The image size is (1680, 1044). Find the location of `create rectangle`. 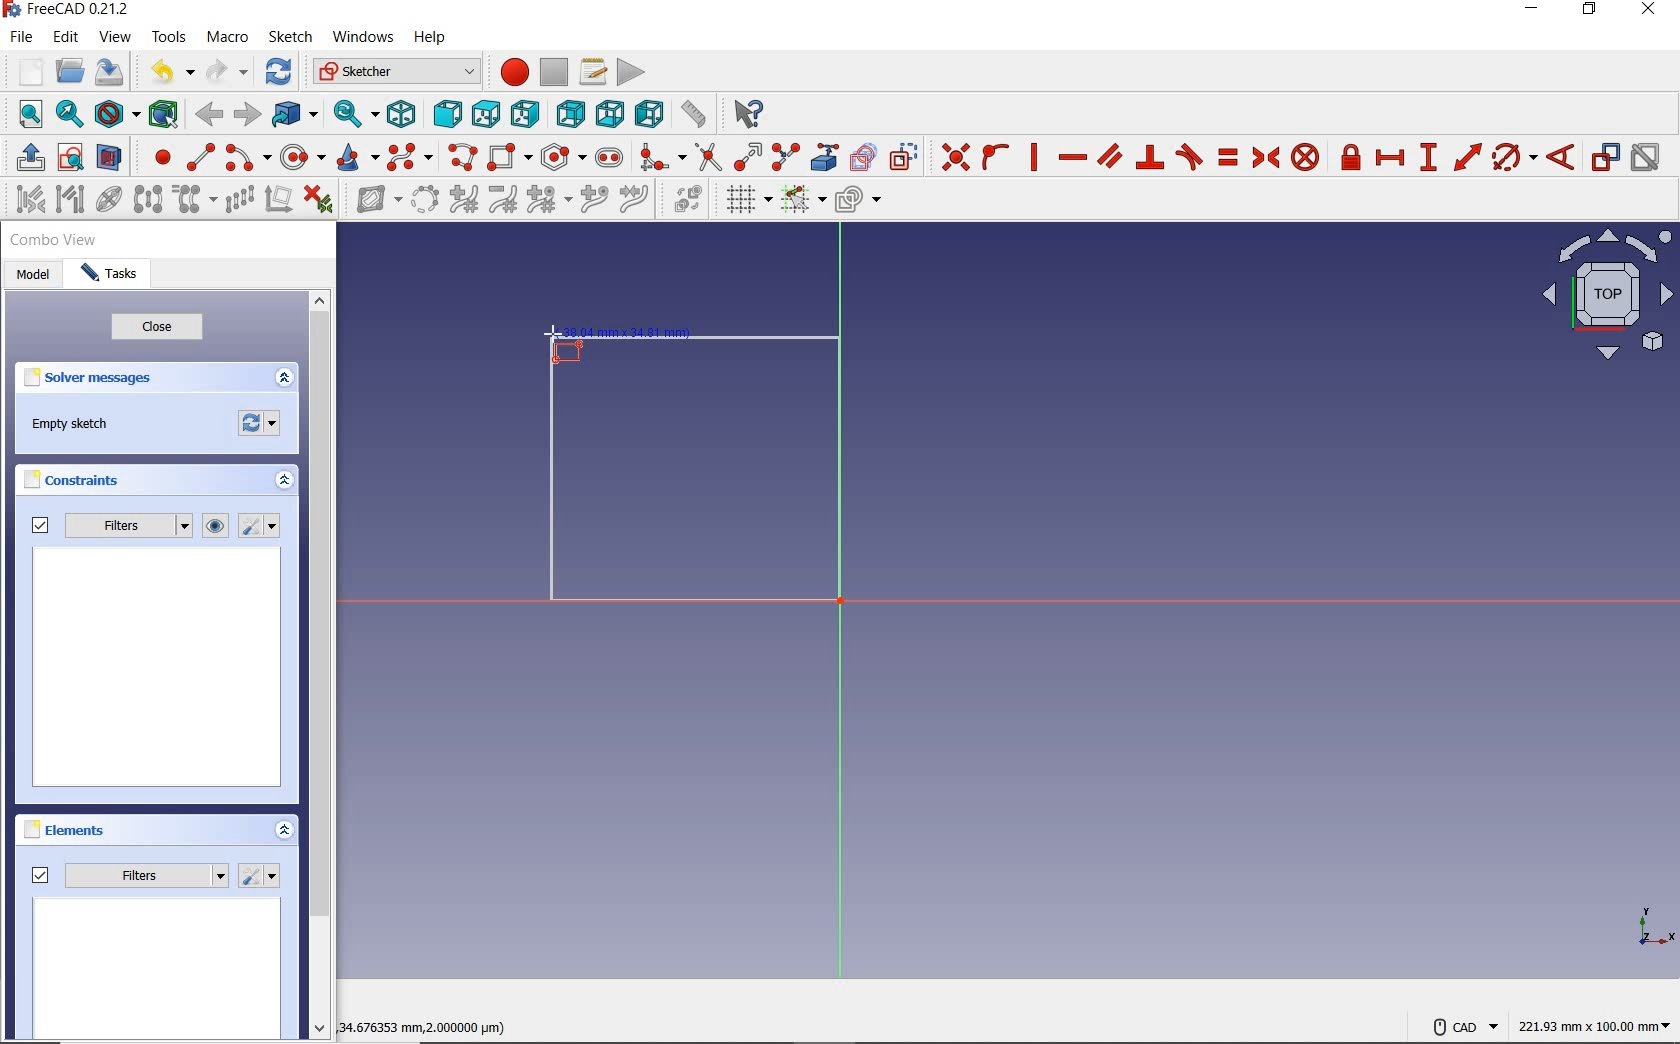

create rectangle is located at coordinates (510, 156).